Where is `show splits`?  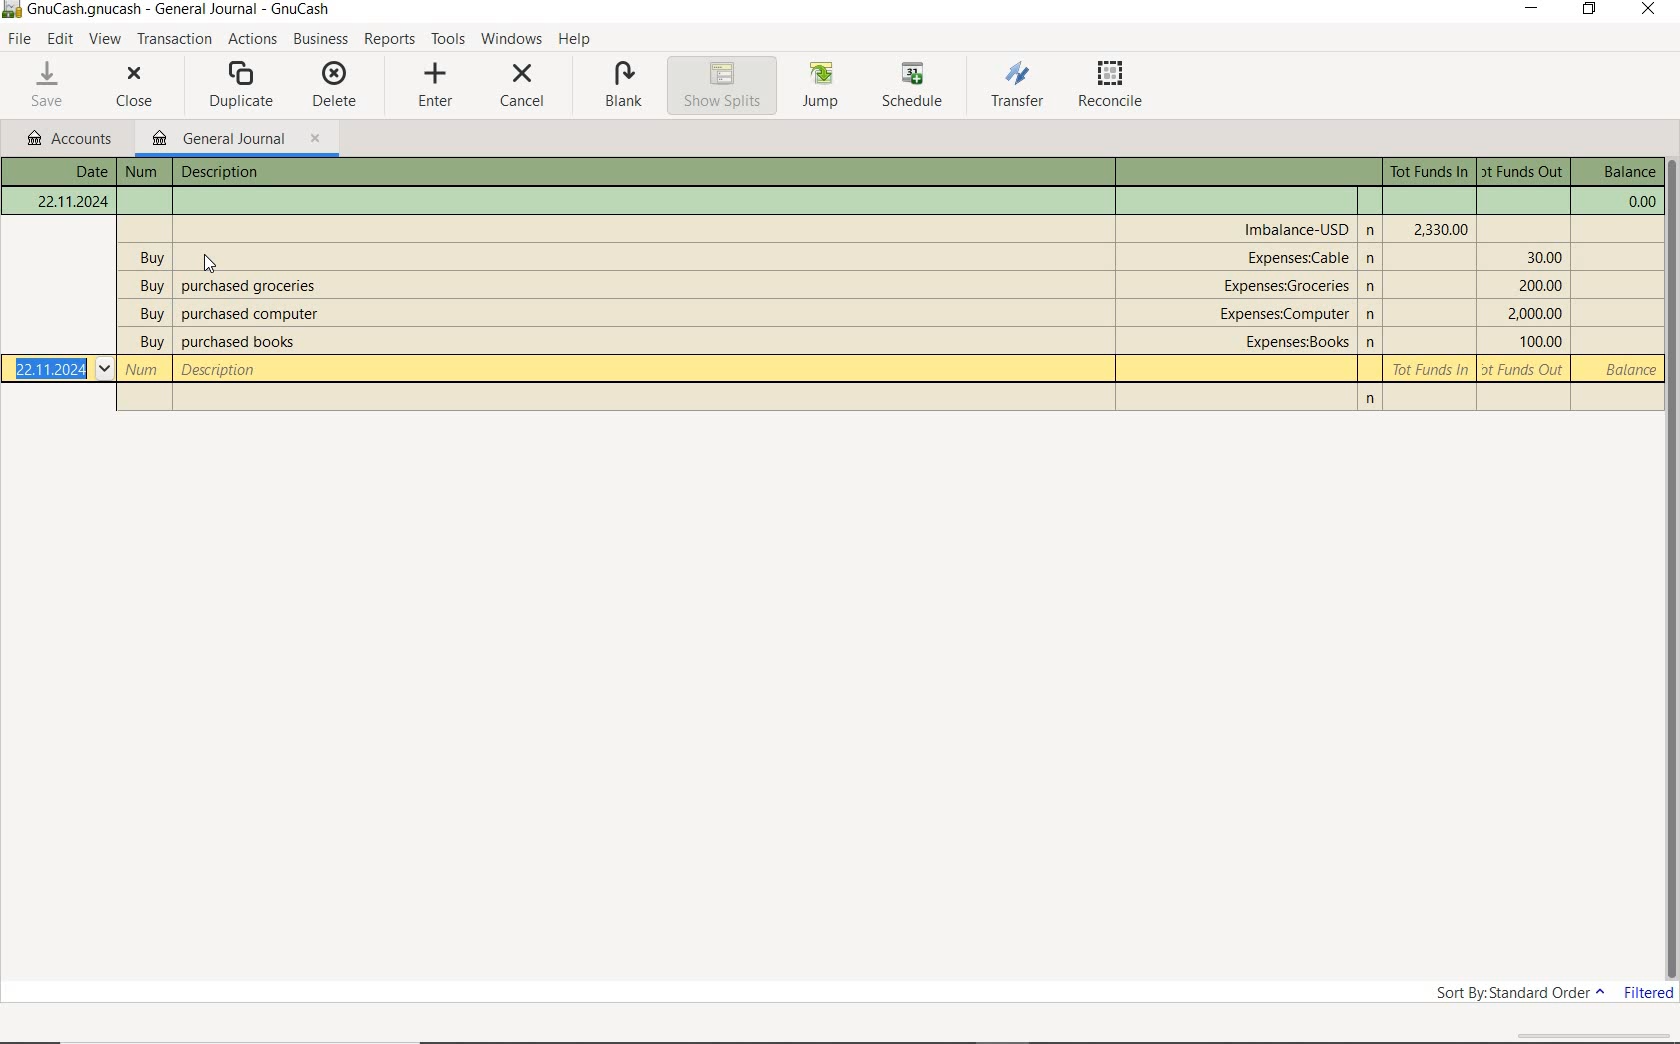 show splits is located at coordinates (721, 85).